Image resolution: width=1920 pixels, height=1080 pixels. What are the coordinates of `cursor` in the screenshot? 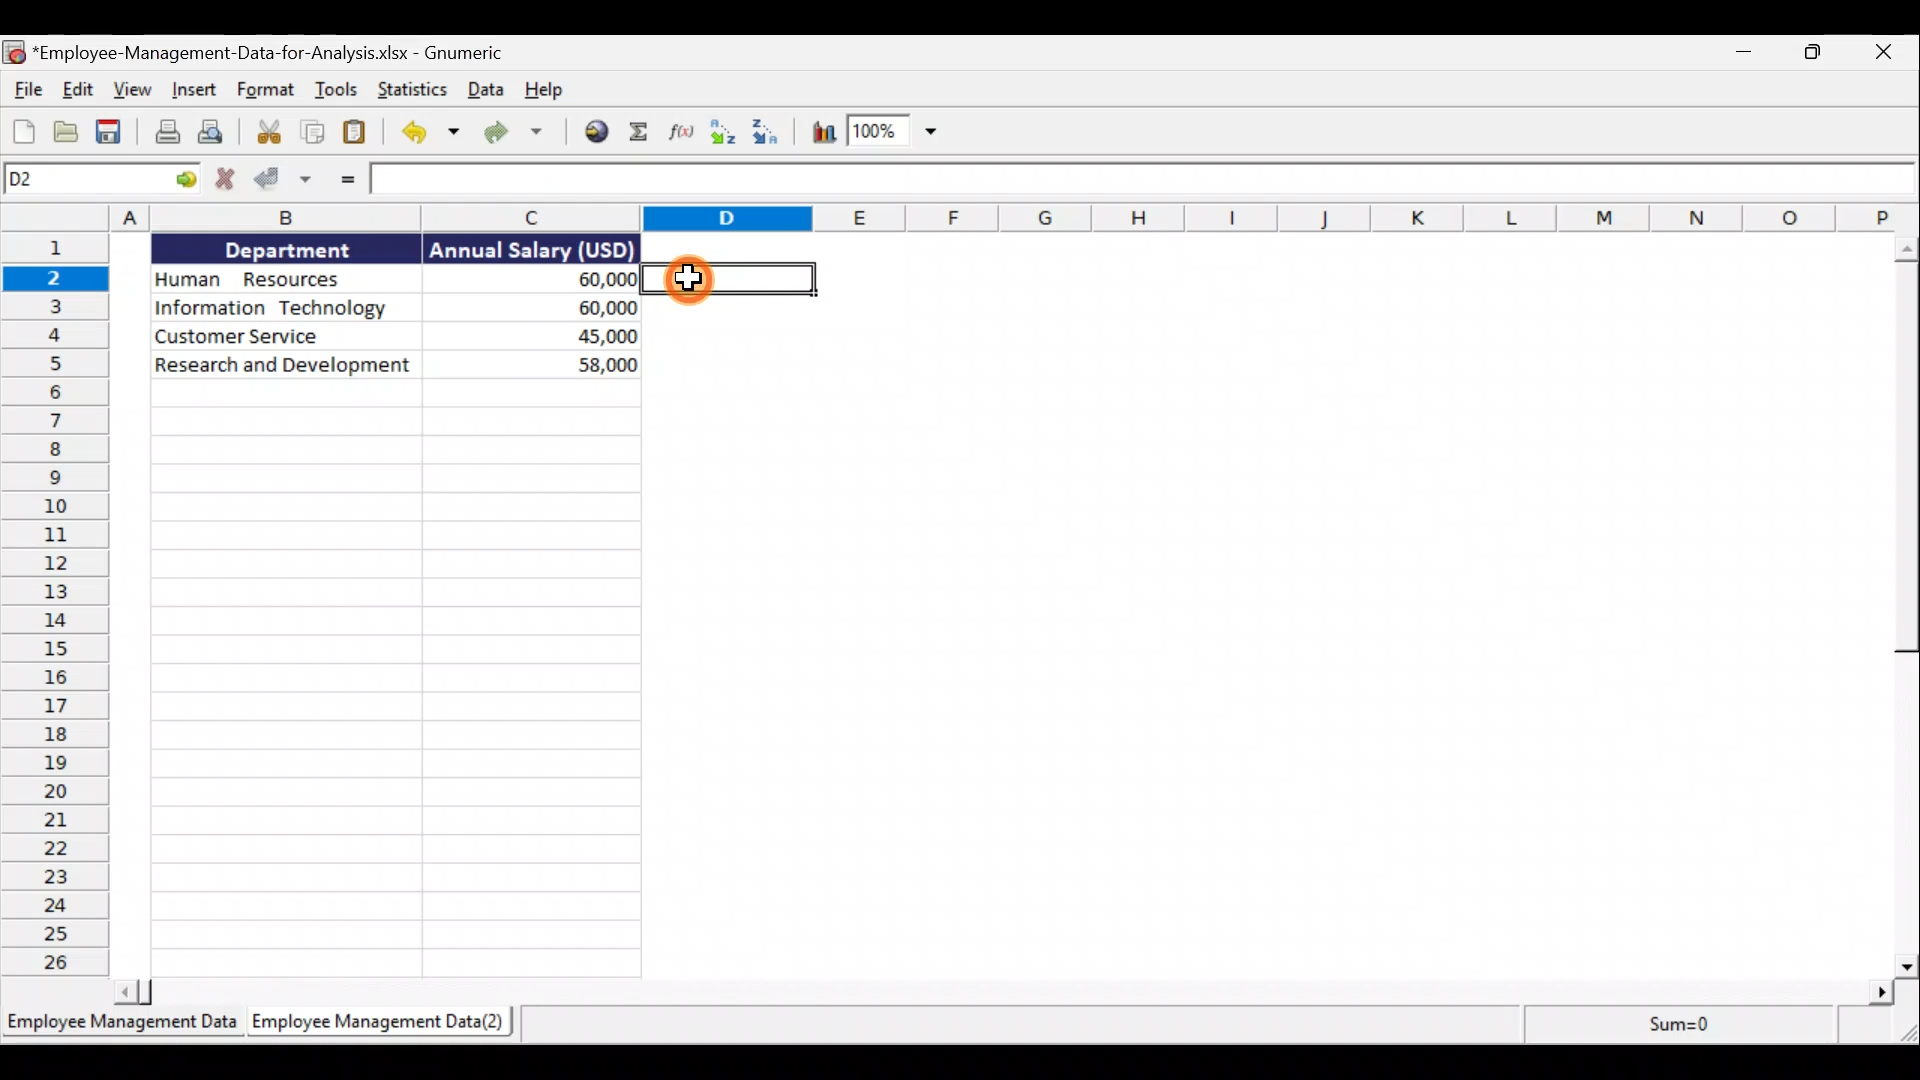 It's located at (693, 282).